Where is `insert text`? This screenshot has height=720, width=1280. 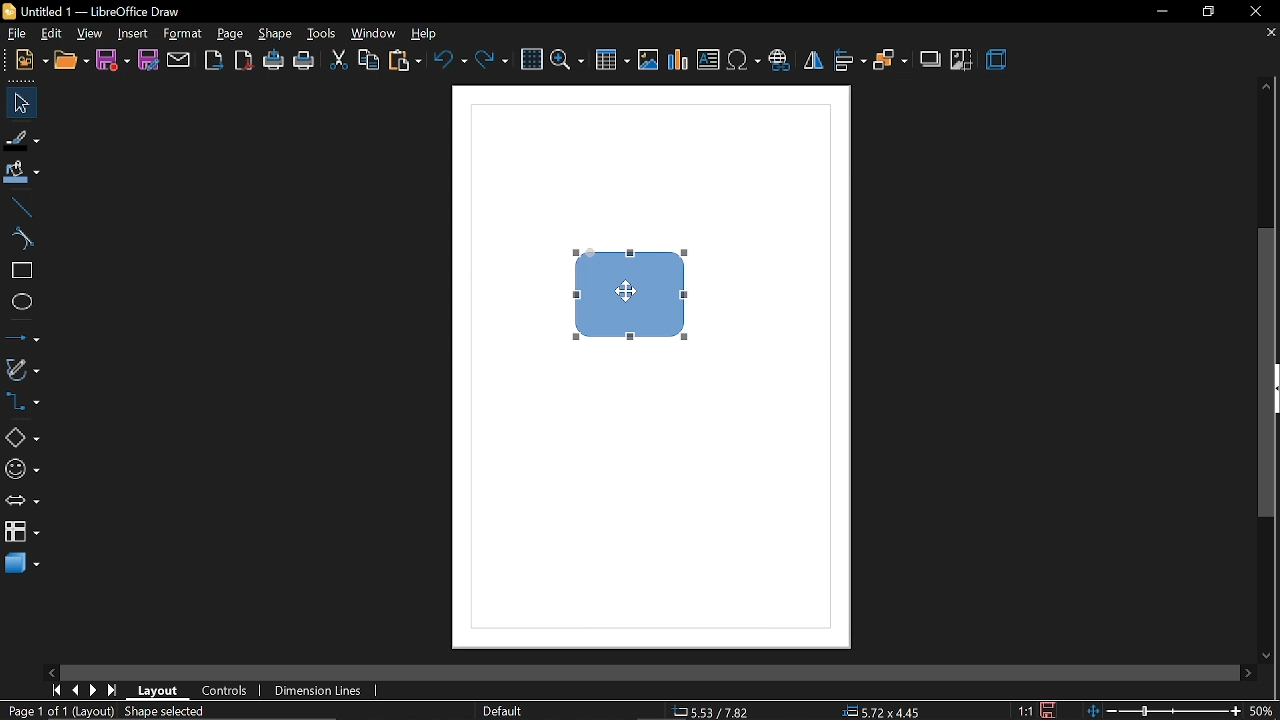 insert text is located at coordinates (710, 61).